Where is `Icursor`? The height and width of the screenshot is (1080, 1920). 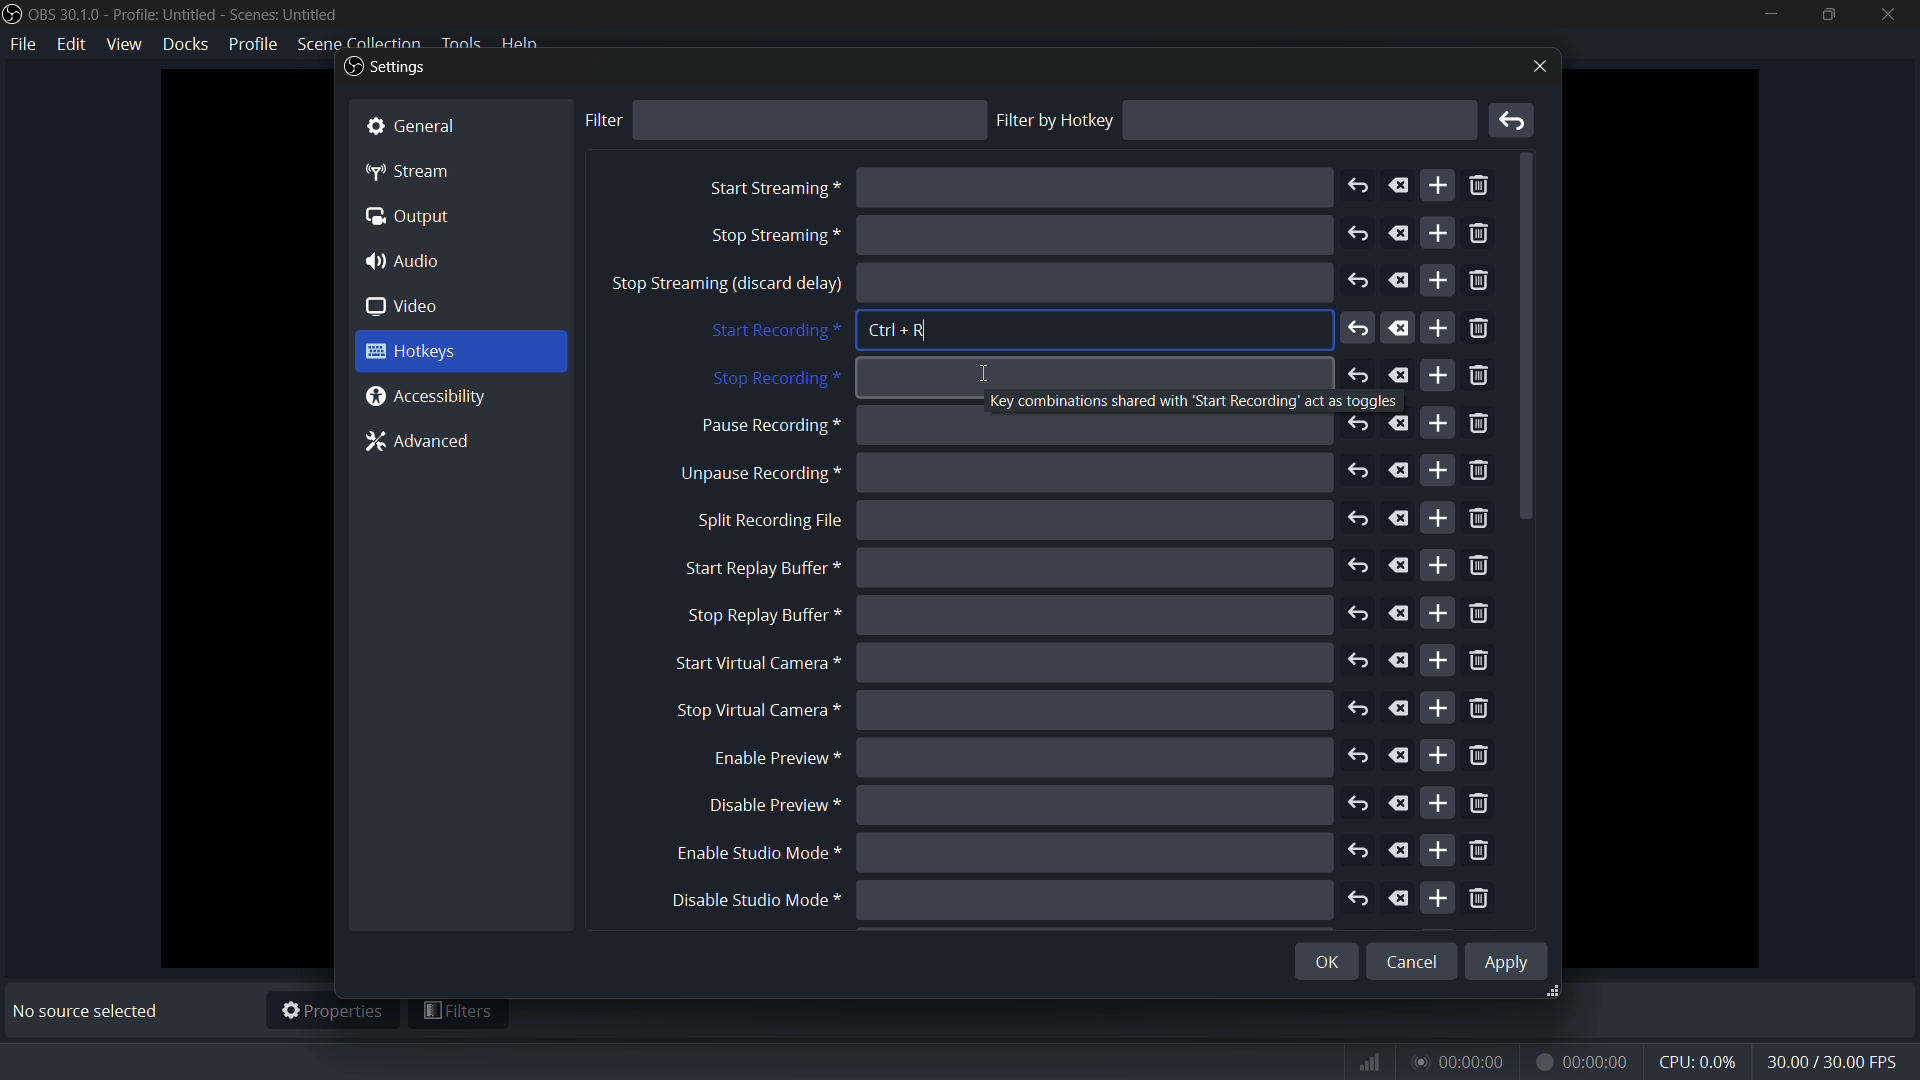
Icursor is located at coordinates (985, 364).